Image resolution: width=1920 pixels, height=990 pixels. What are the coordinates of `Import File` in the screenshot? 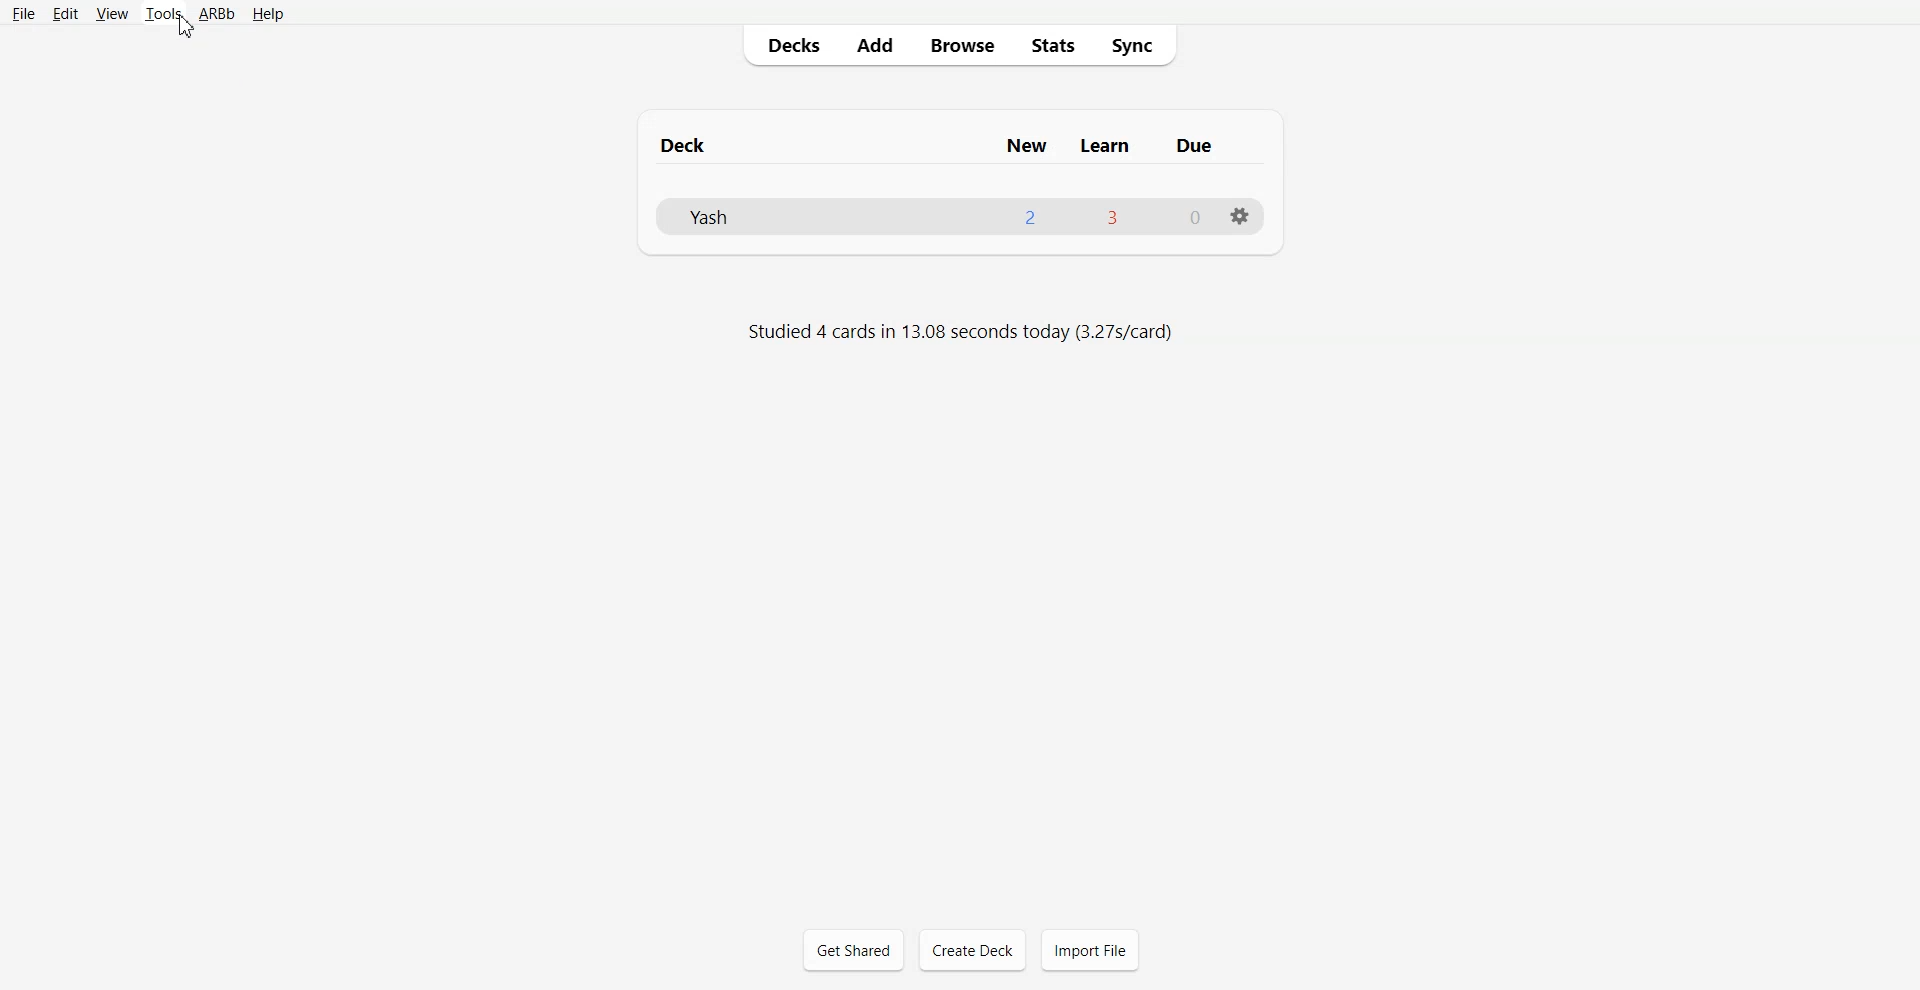 It's located at (1090, 950).